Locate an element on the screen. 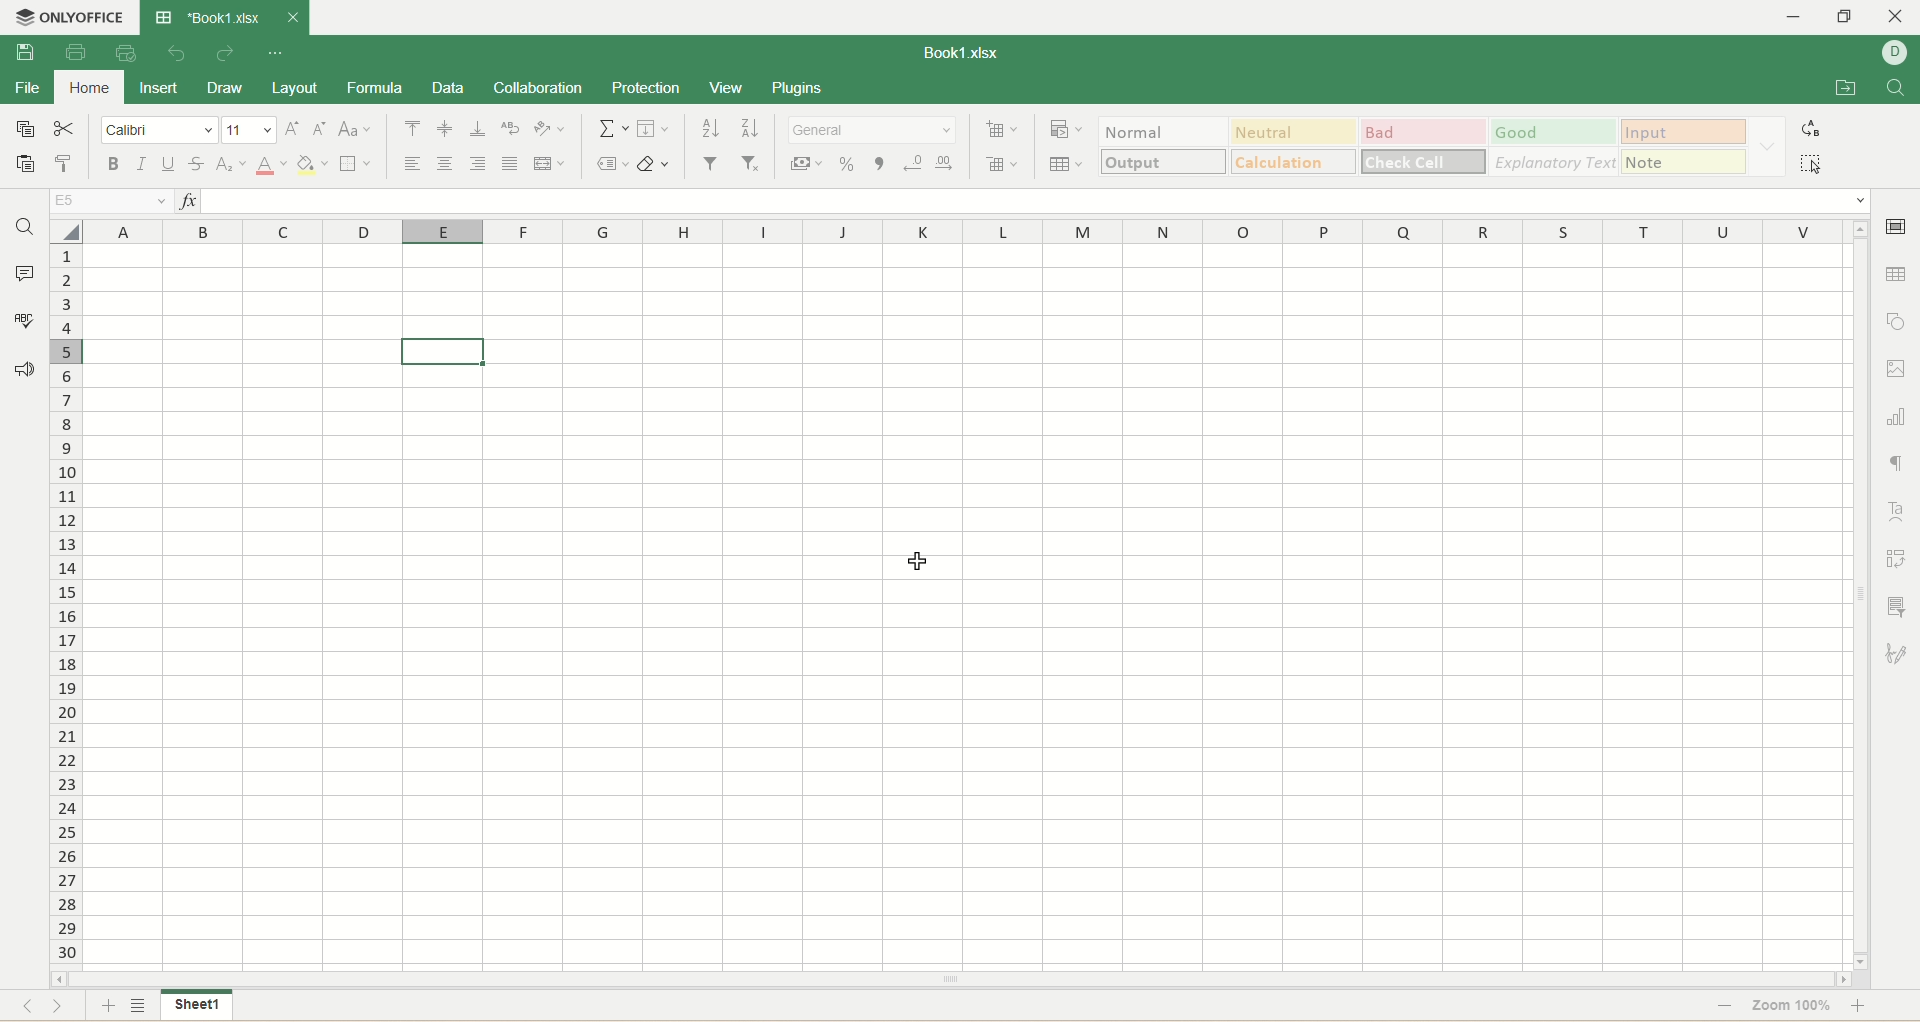 The height and width of the screenshot is (1022, 1920). output is located at coordinates (1165, 160).